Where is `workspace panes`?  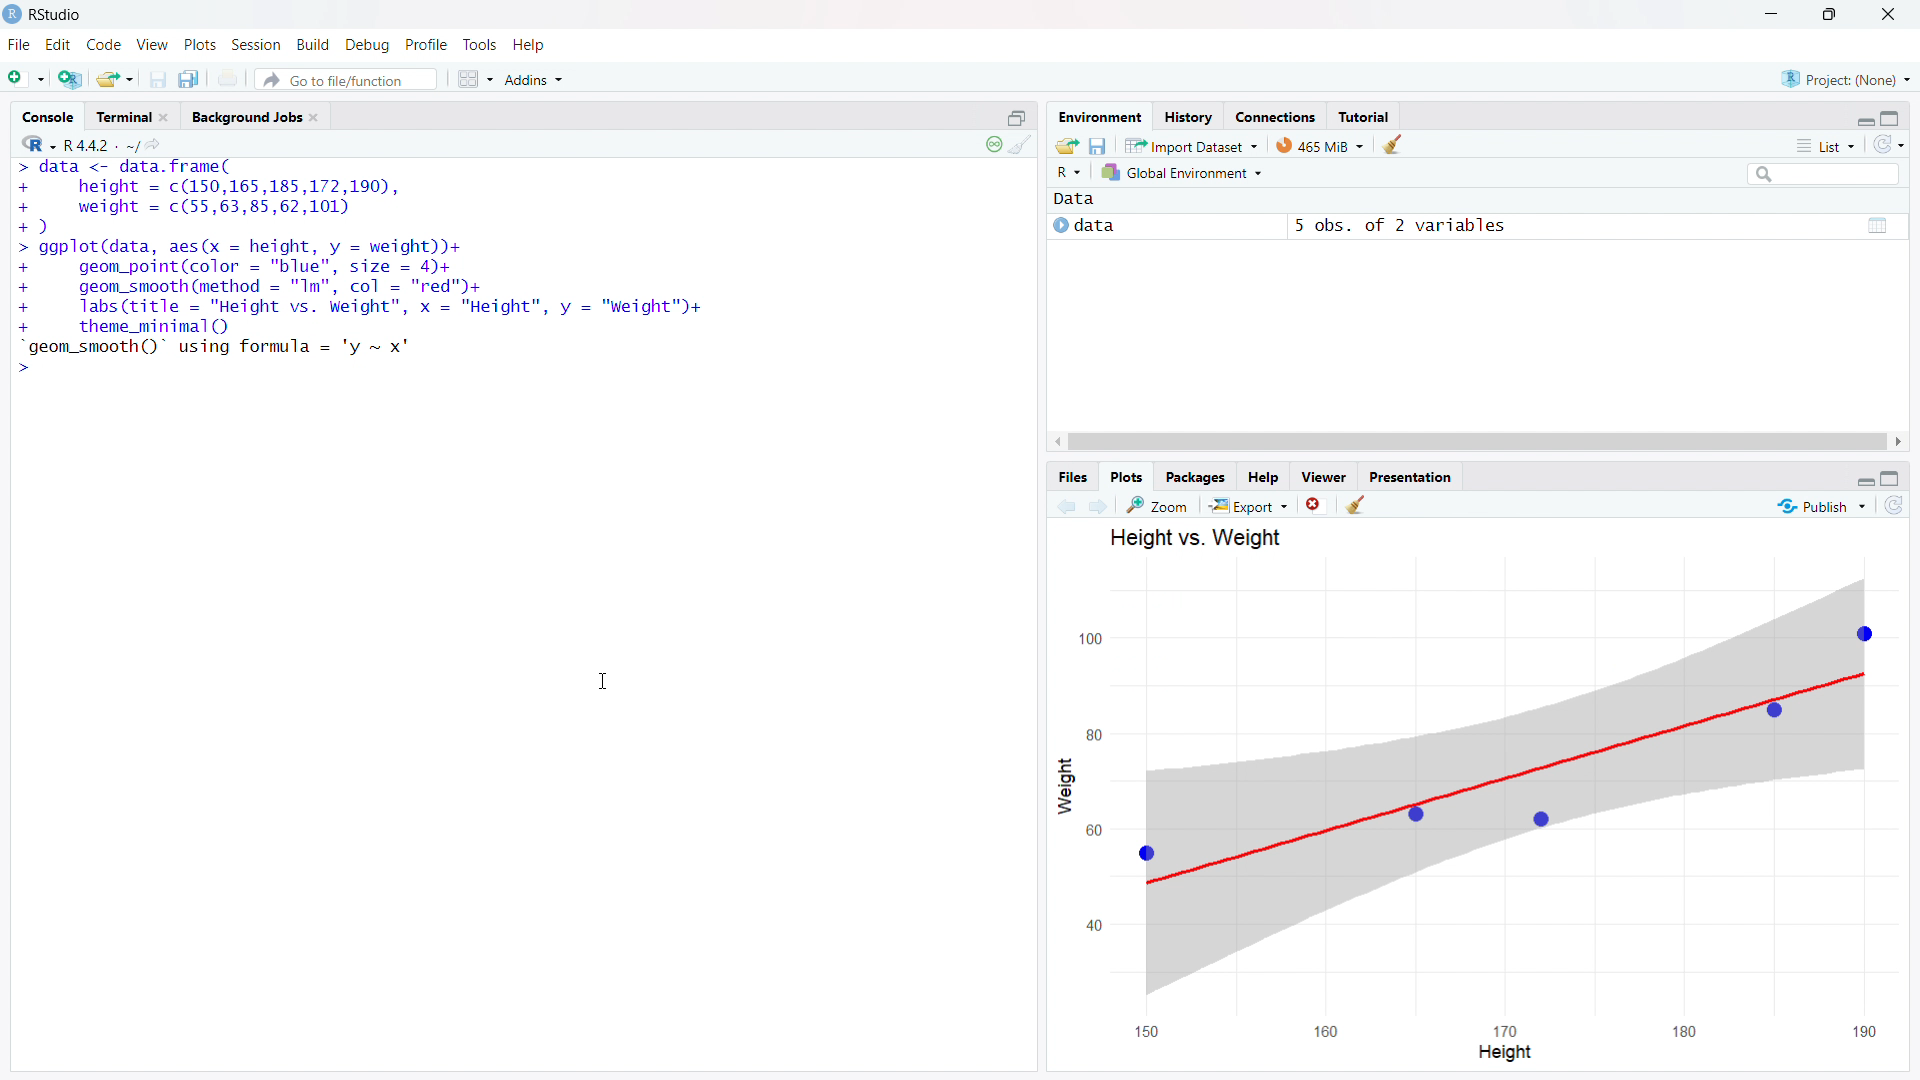
workspace panes is located at coordinates (474, 79).